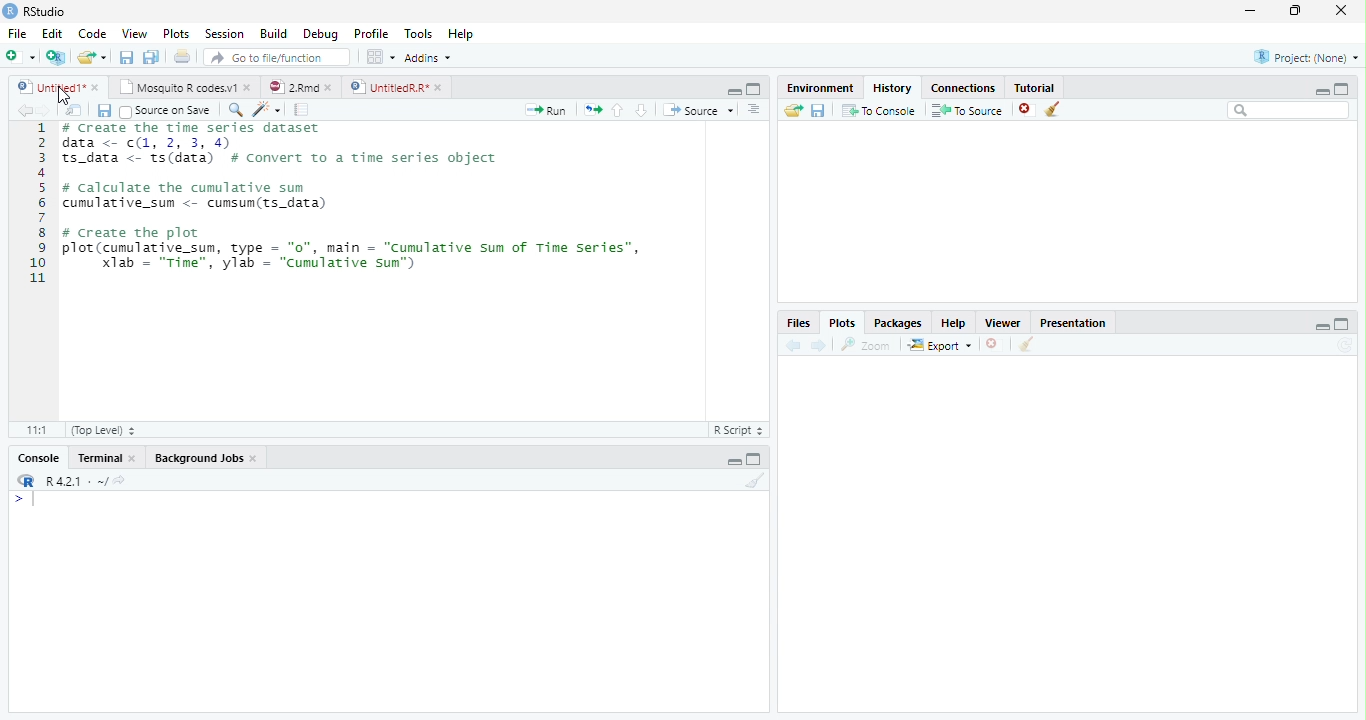  Describe the element at coordinates (953, 324) in the screenshot. I see `Help` at that location.